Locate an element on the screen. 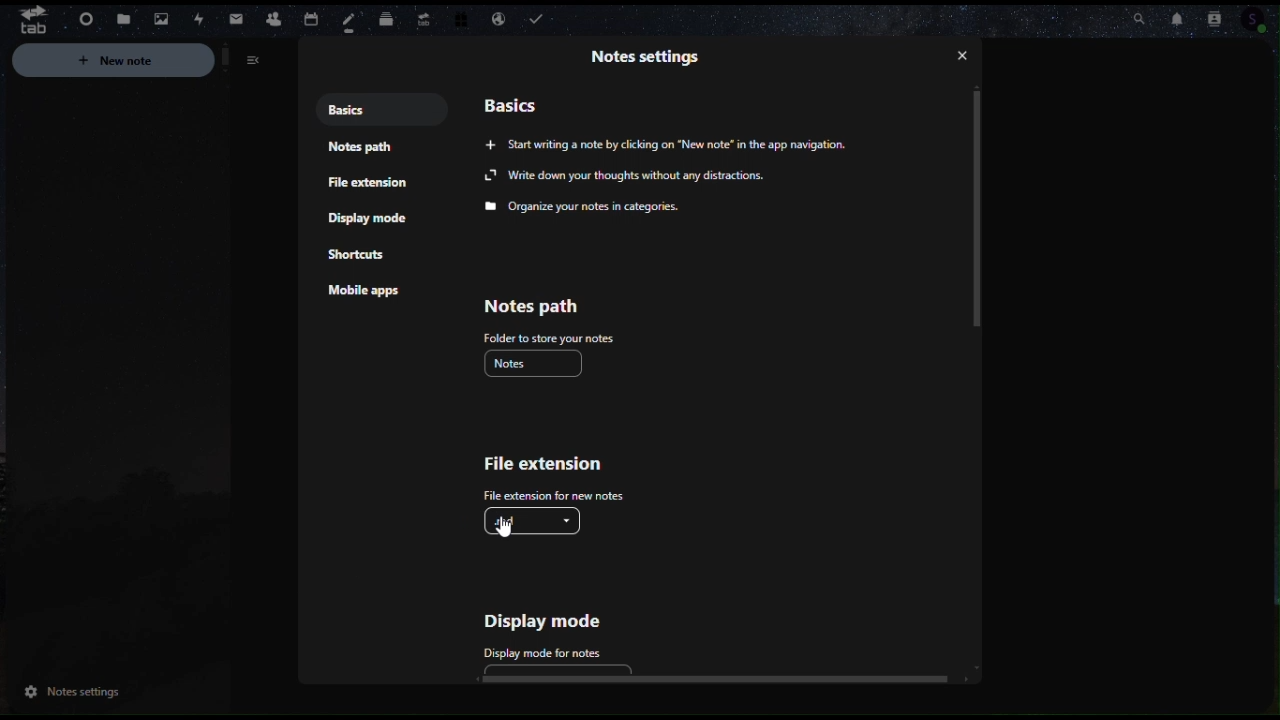 The height and width of the screenshot is (720, 1280). Dashboard is located at coordinates (83, 21).